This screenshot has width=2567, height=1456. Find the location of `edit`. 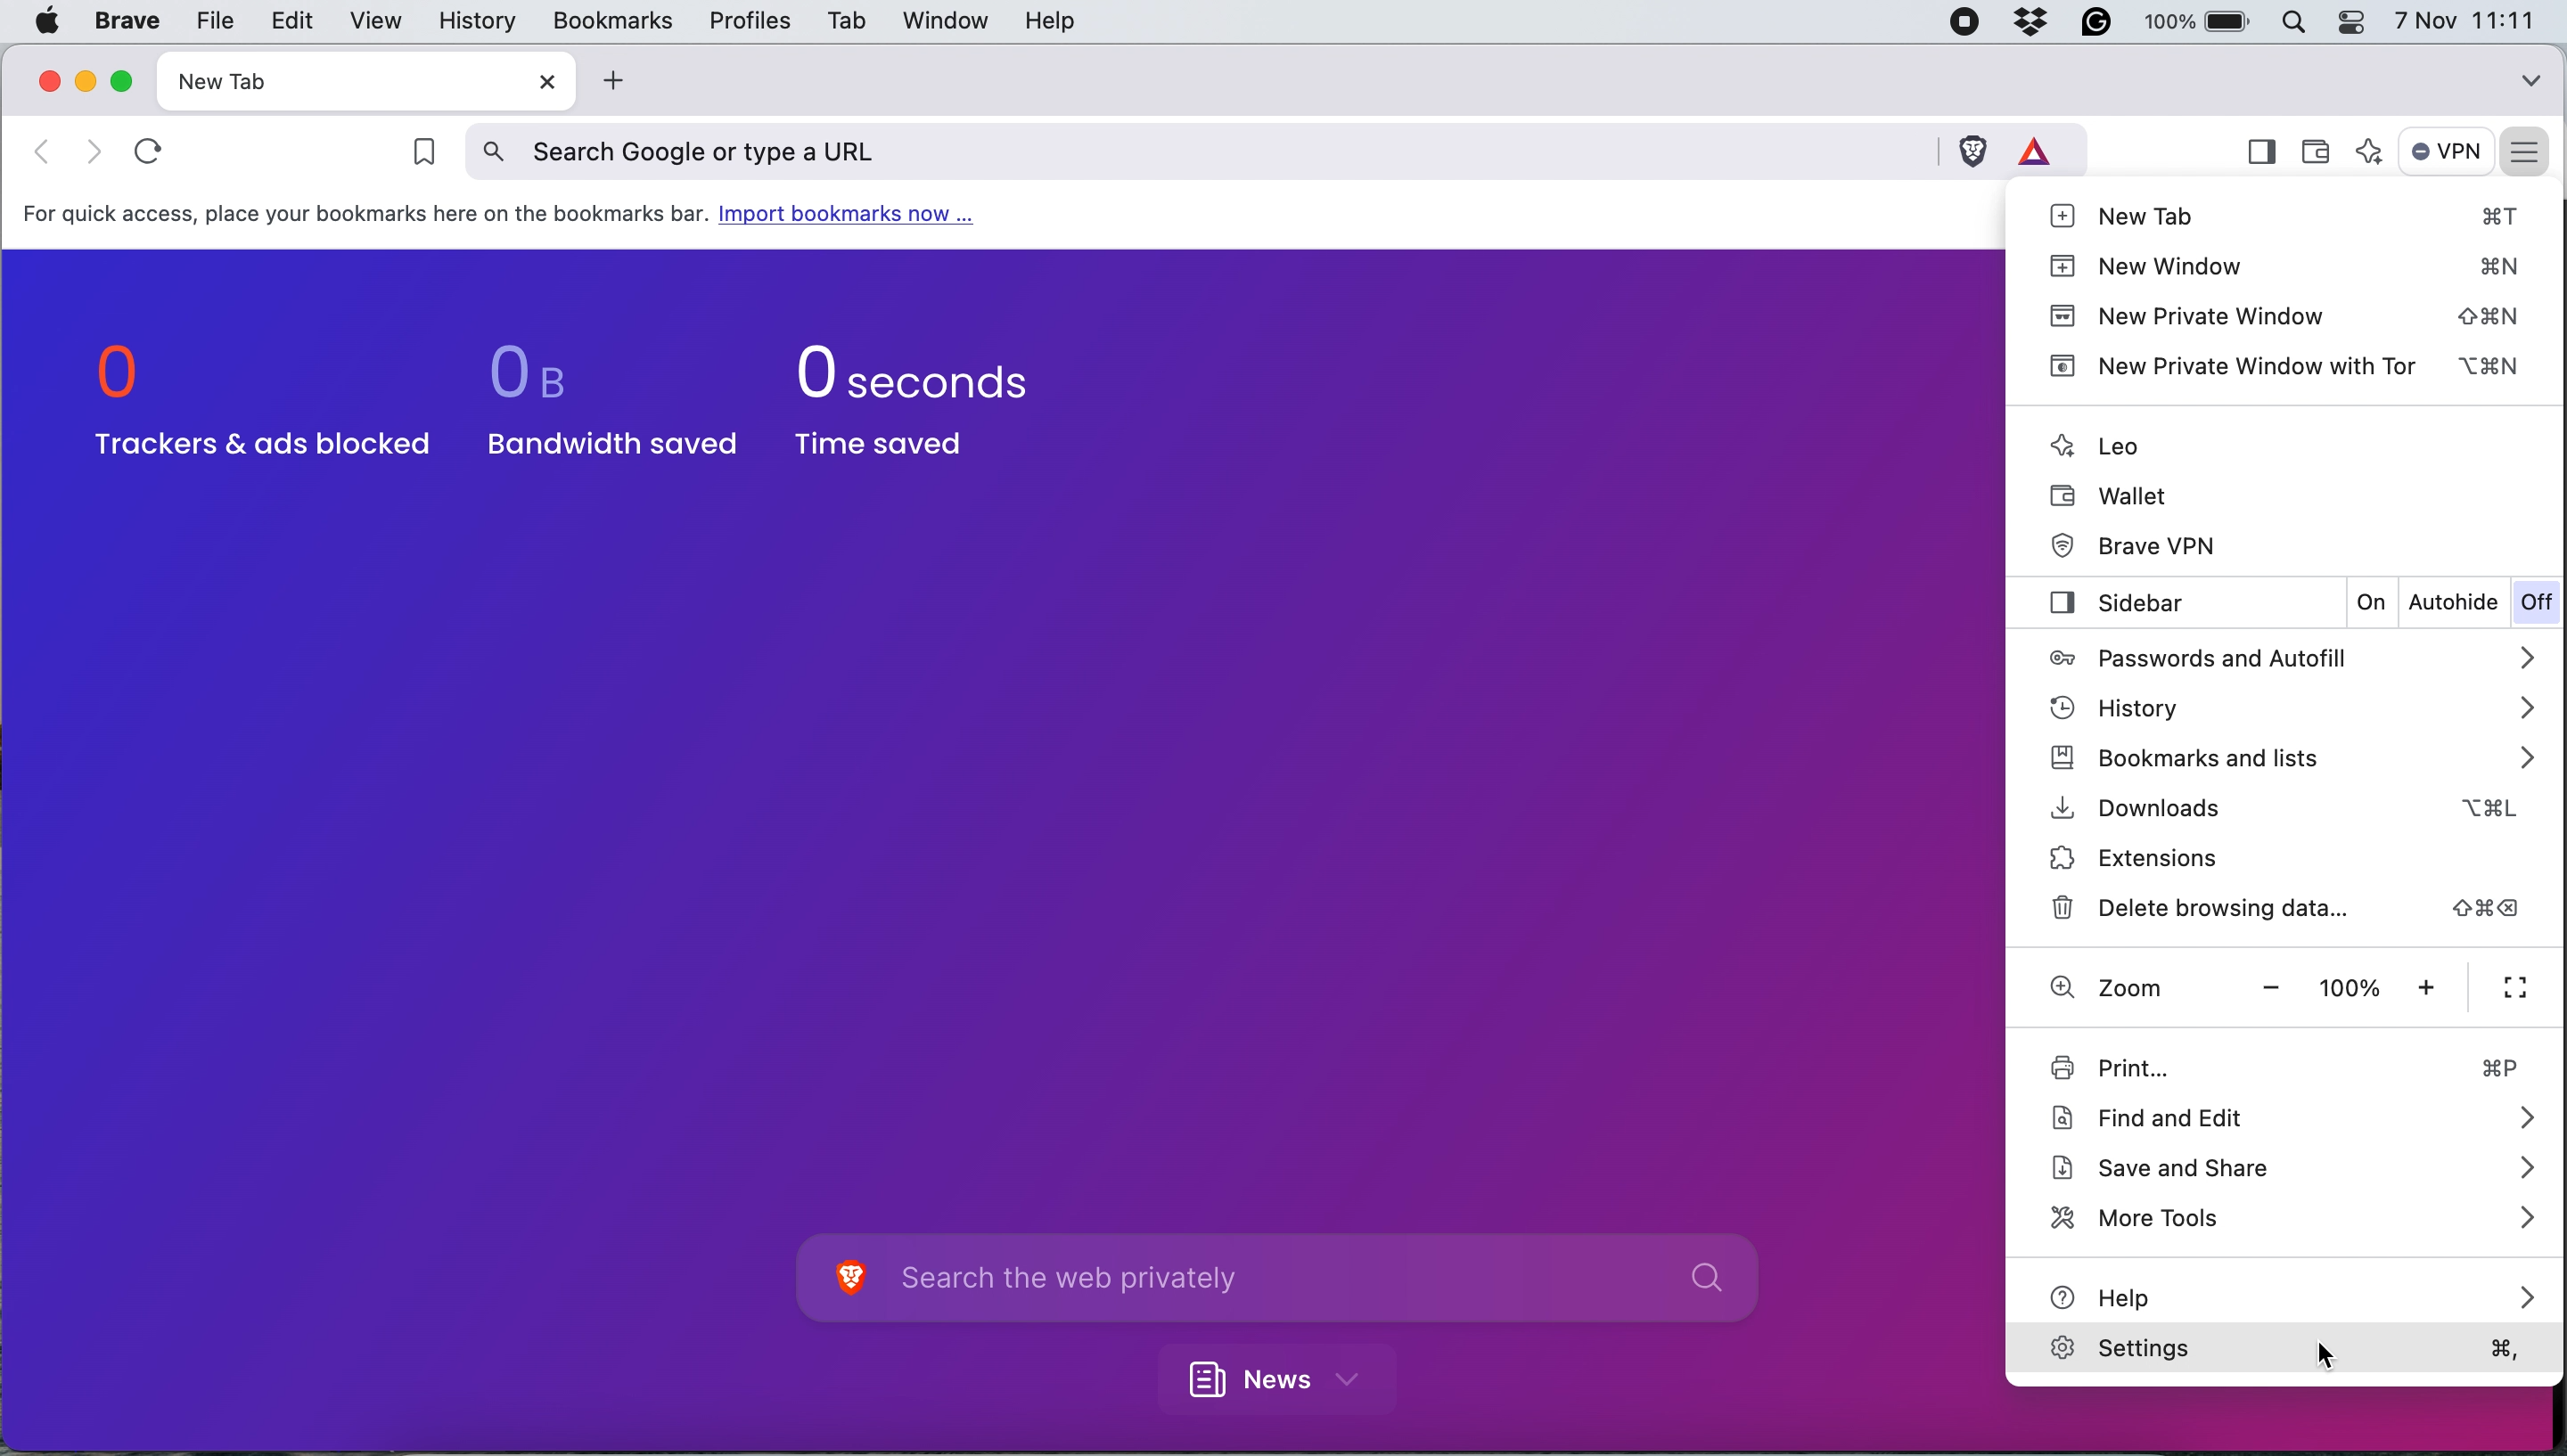

edit is located at coordinates (290, 20).